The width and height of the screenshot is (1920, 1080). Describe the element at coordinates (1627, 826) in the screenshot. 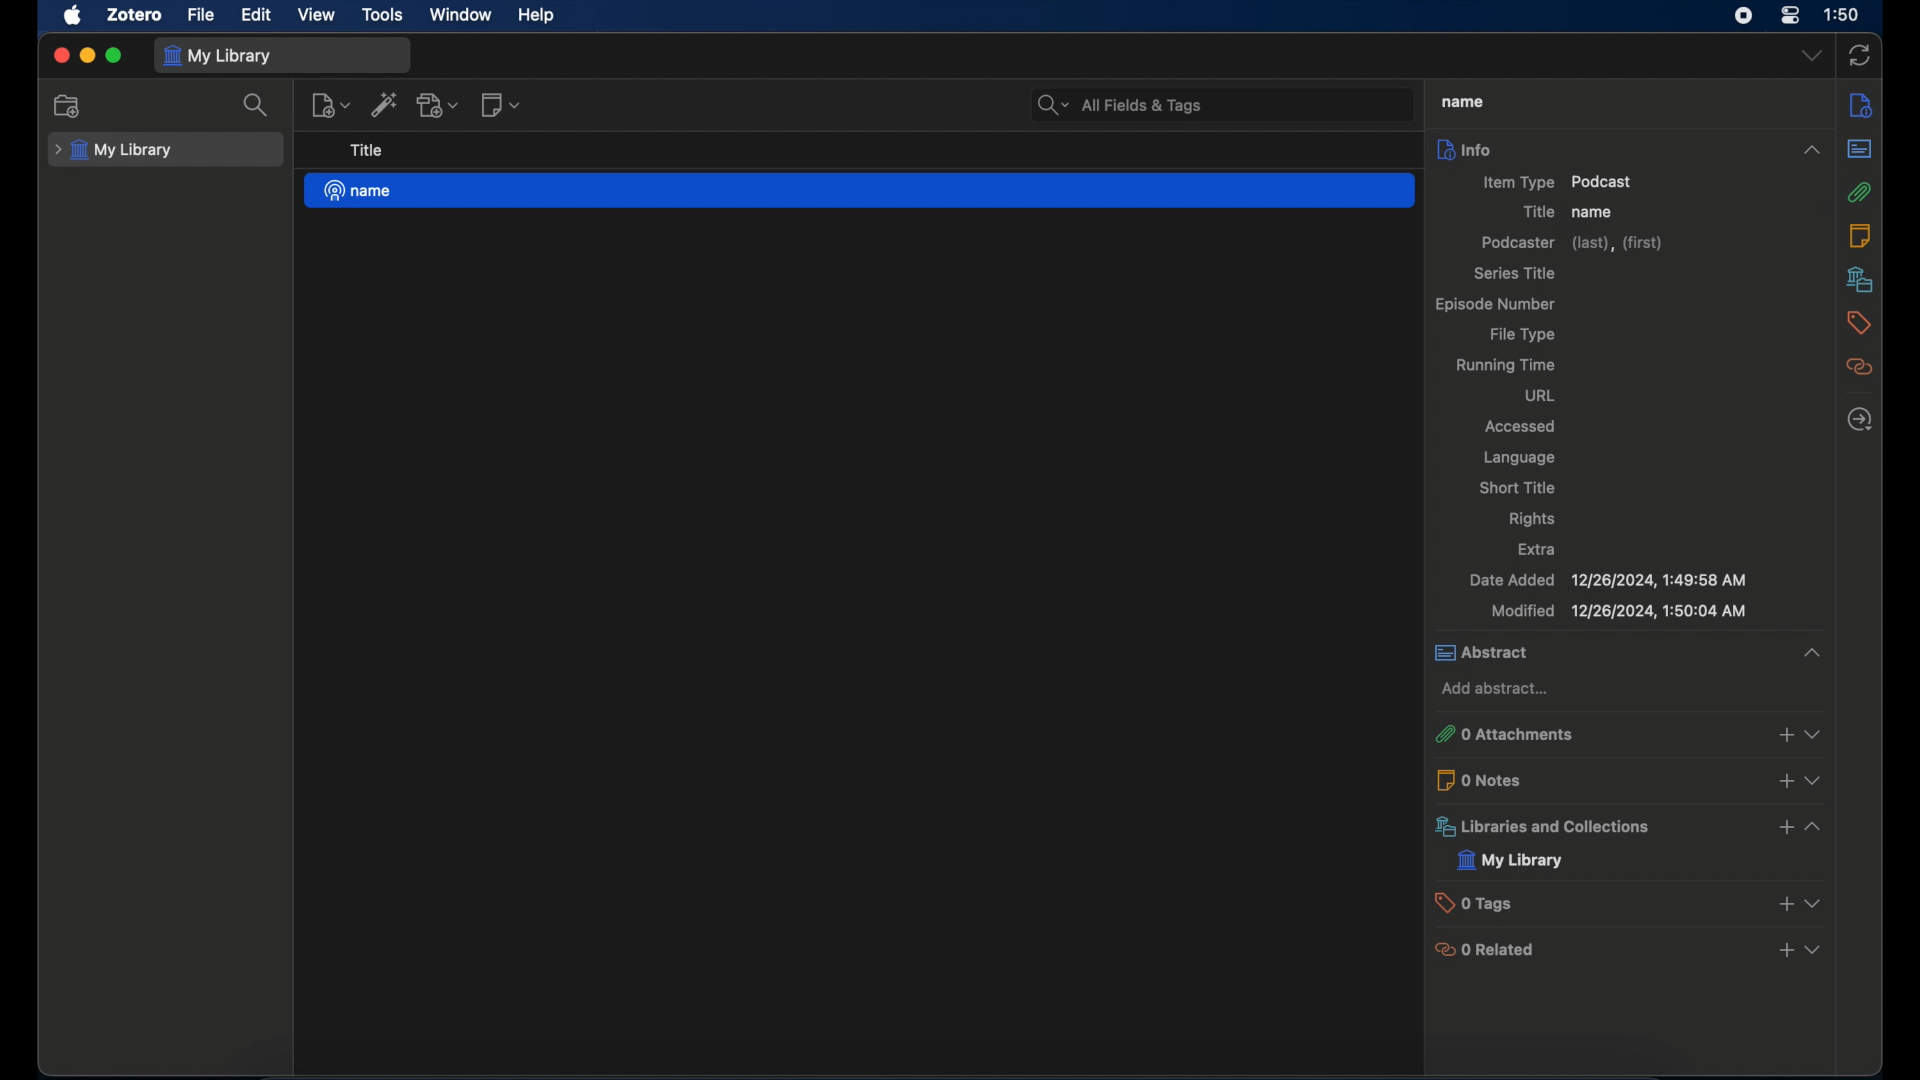

I see `libraries` at that location.